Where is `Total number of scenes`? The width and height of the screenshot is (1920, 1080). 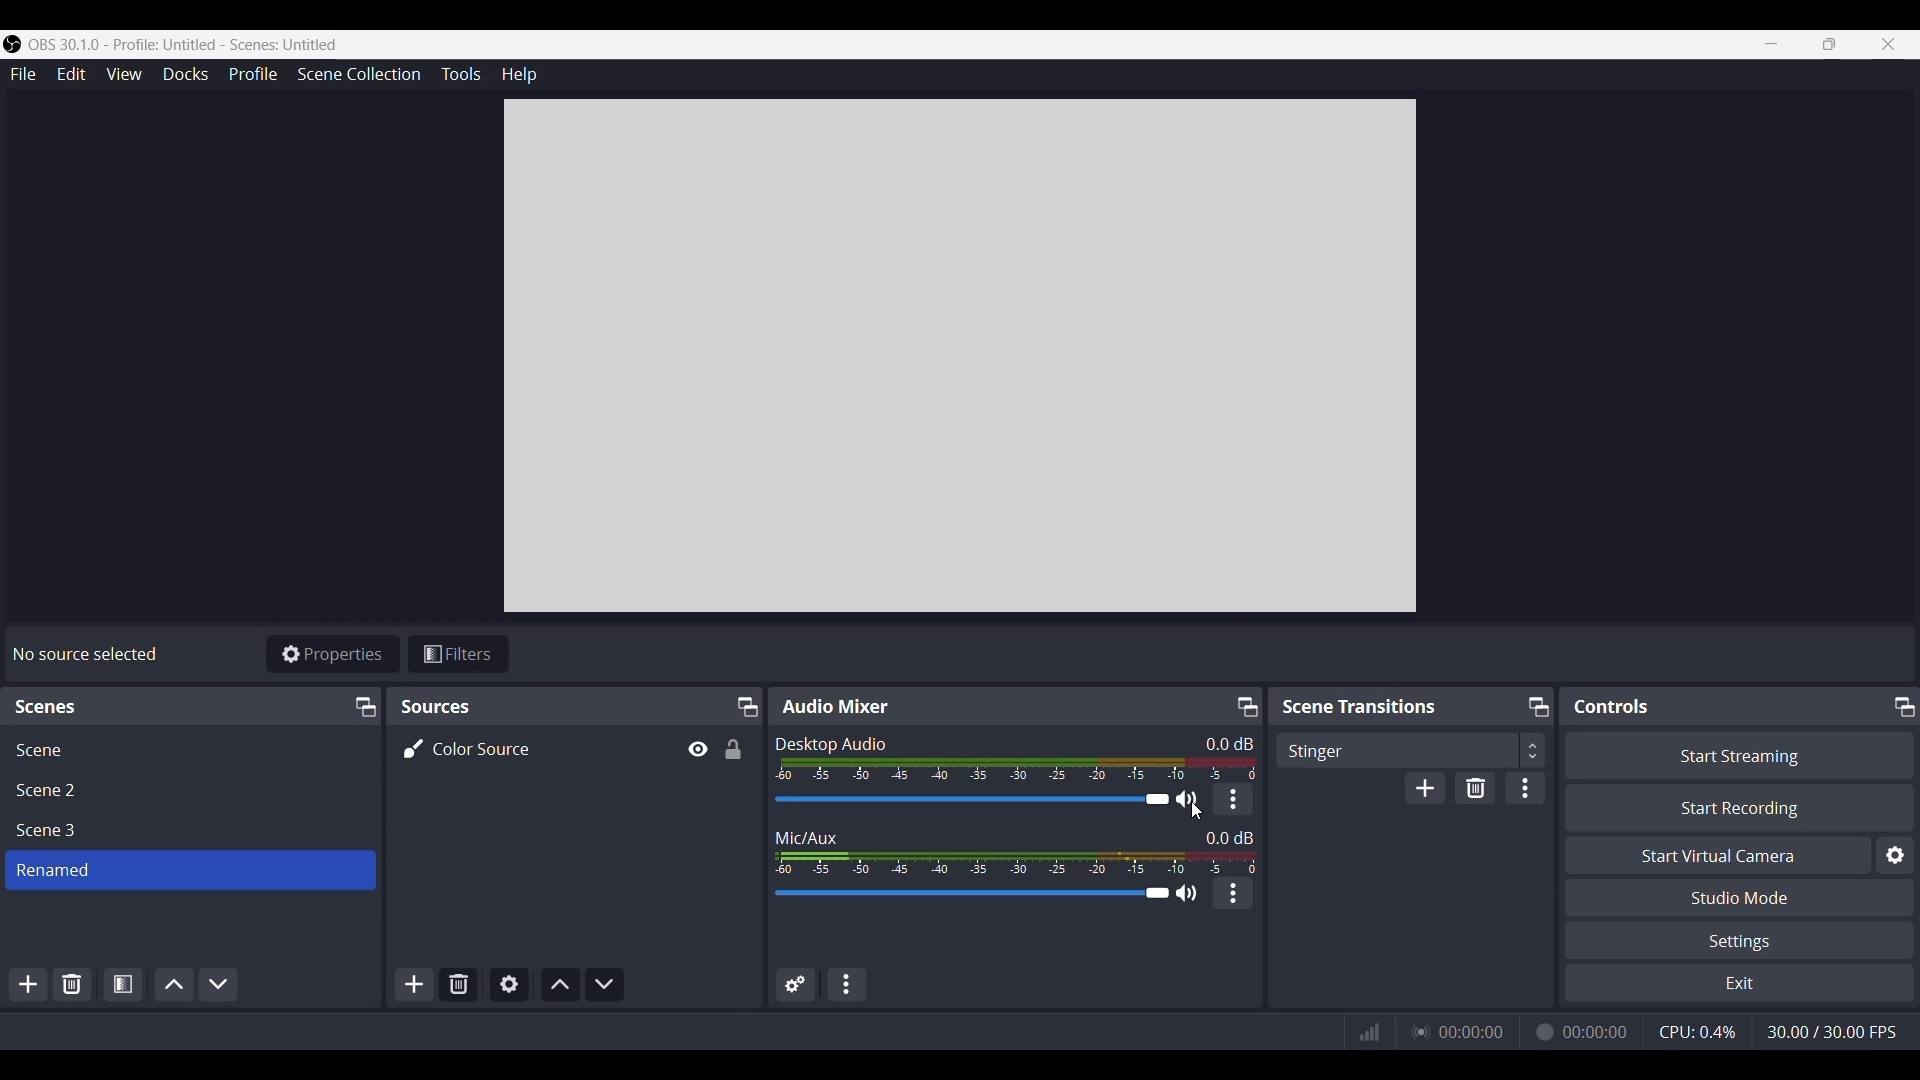
Total number of scenes is located at coordinates (49, 791).